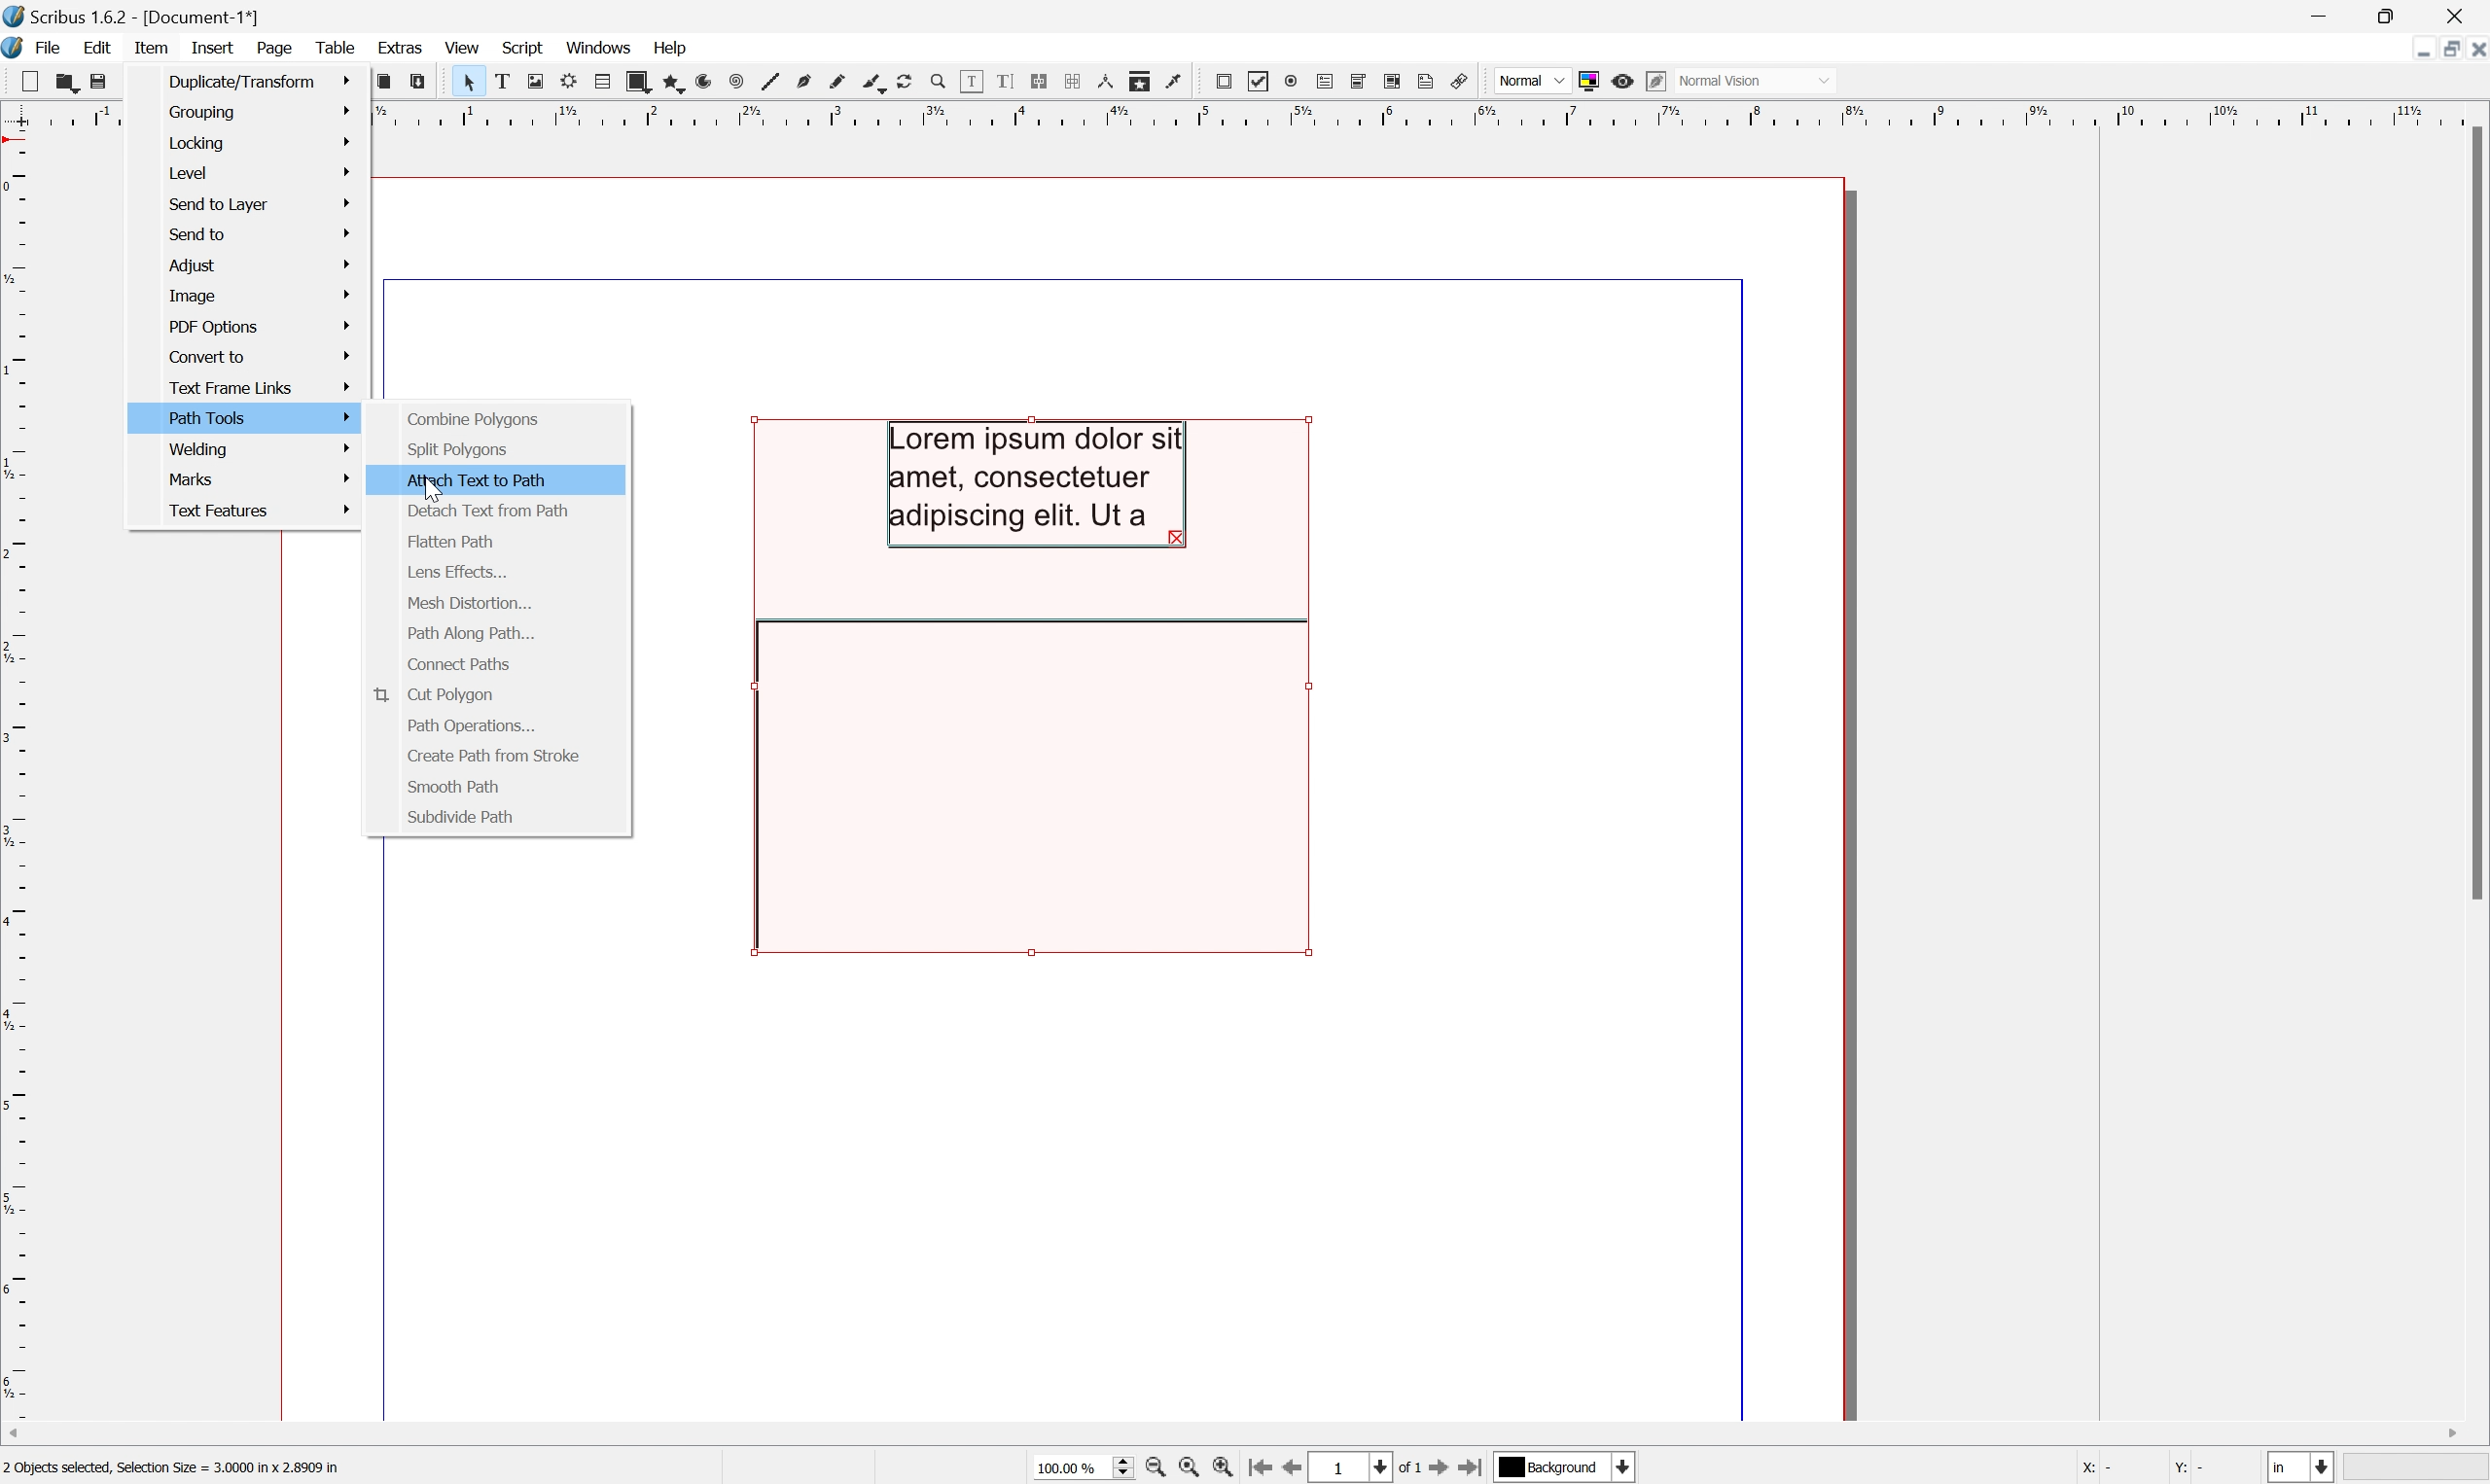  Describe the element at coordinates (2302, 1468) in the screenshot. I see `Select the current unit` at that location.